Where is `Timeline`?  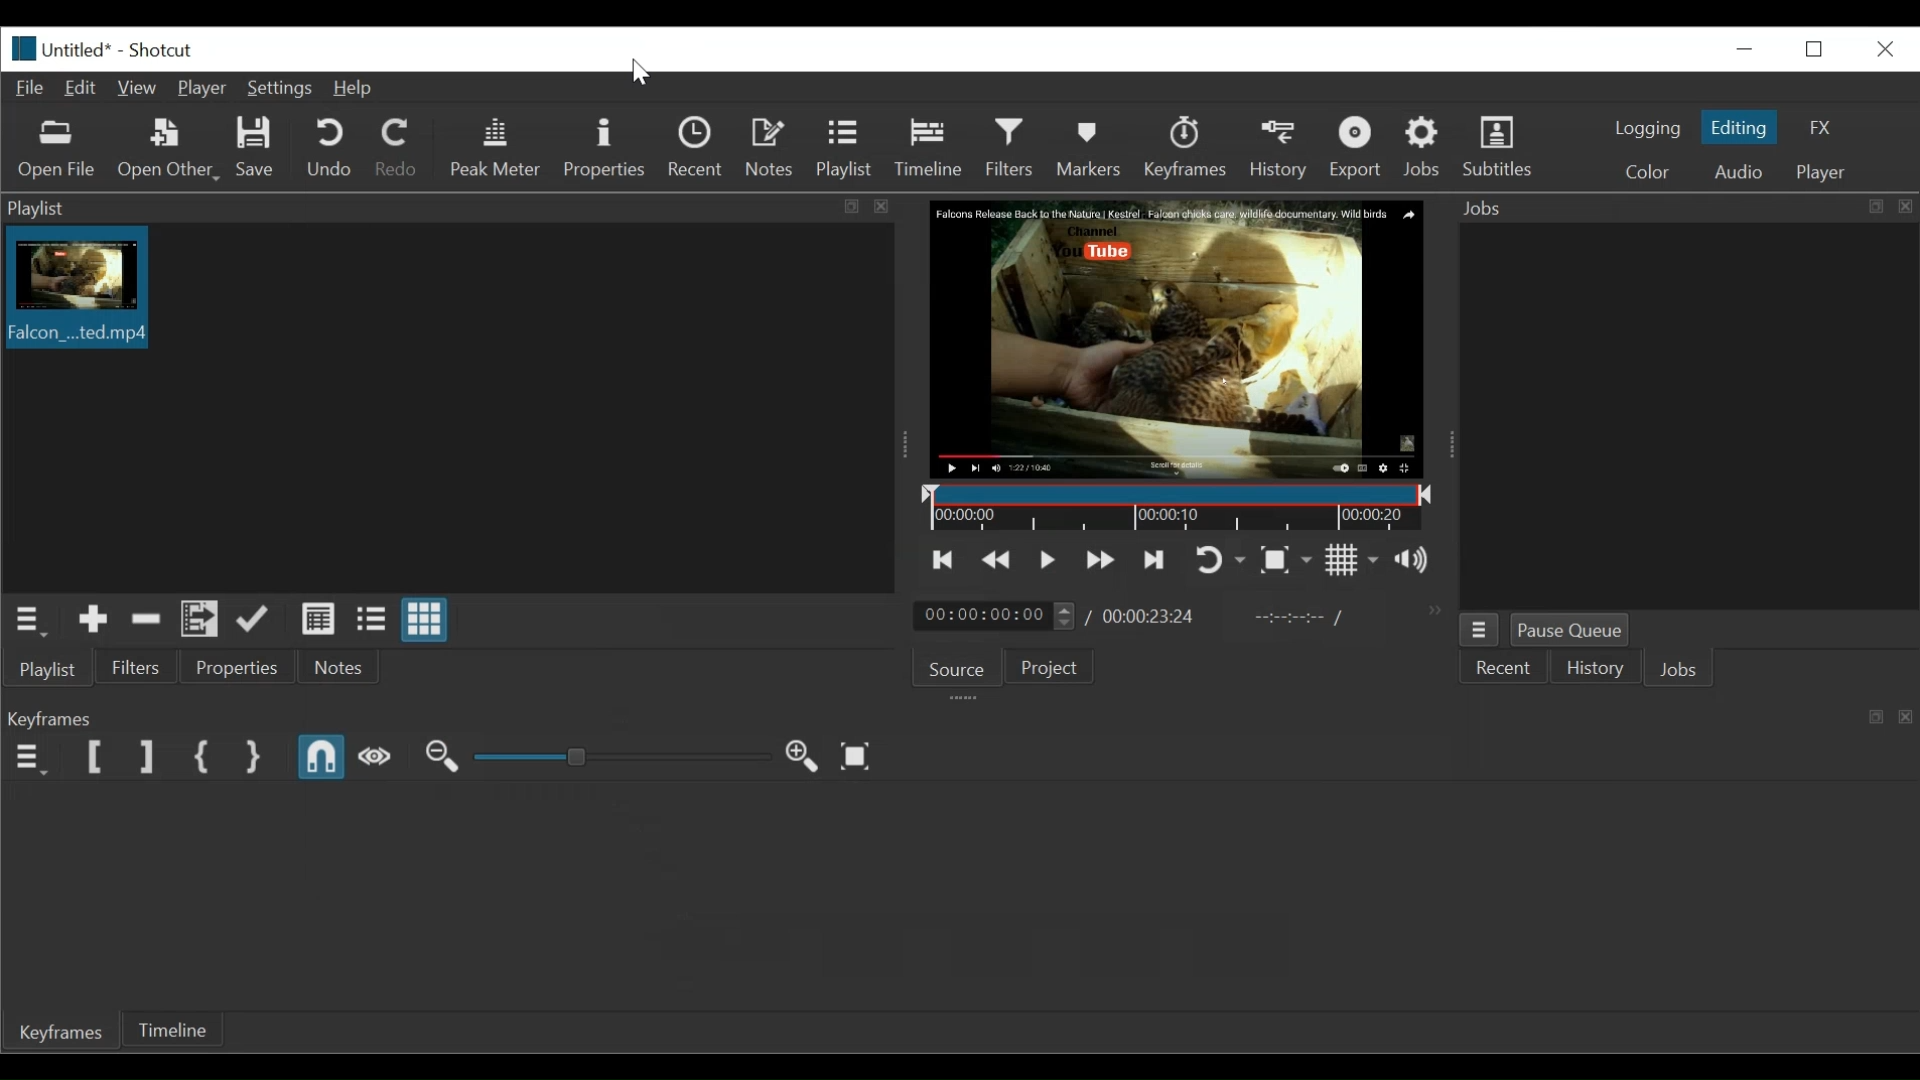
Timeline is located at coordinates (181, 1029).